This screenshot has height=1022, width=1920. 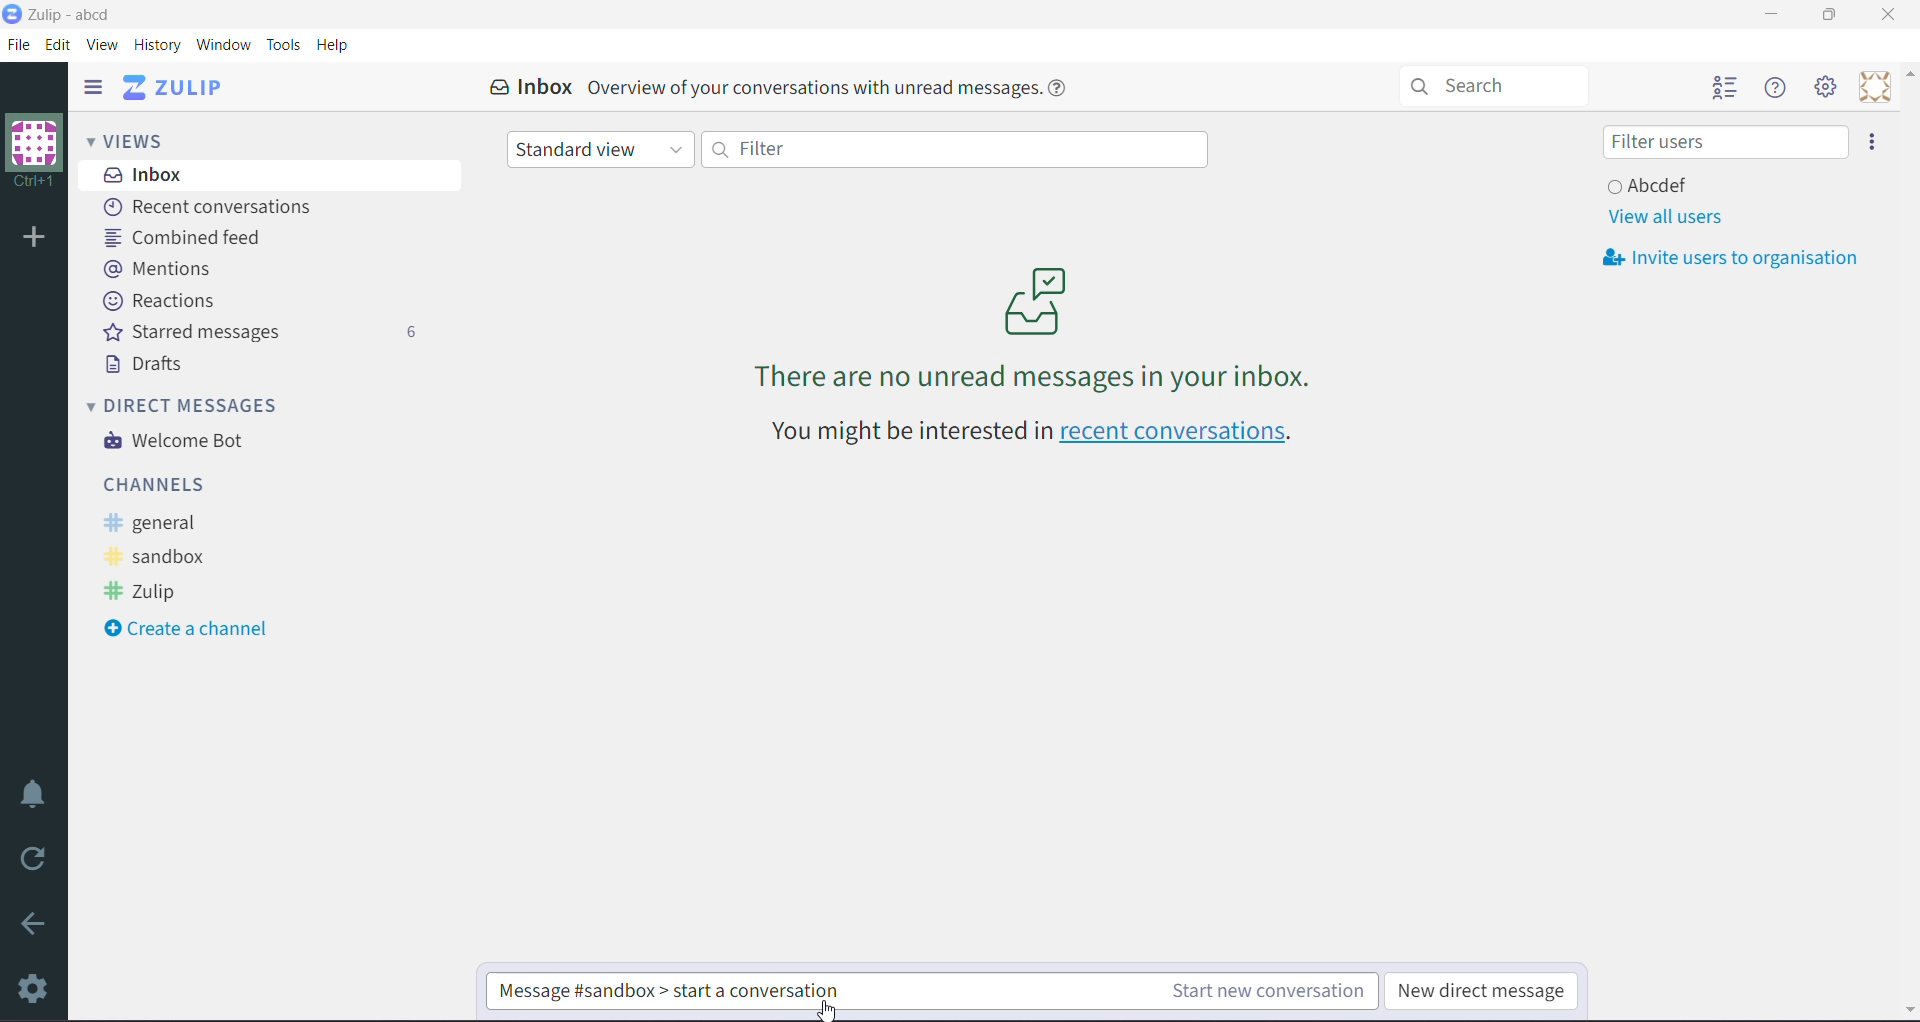 I want to click on Search, so click(x=1503, y=84).